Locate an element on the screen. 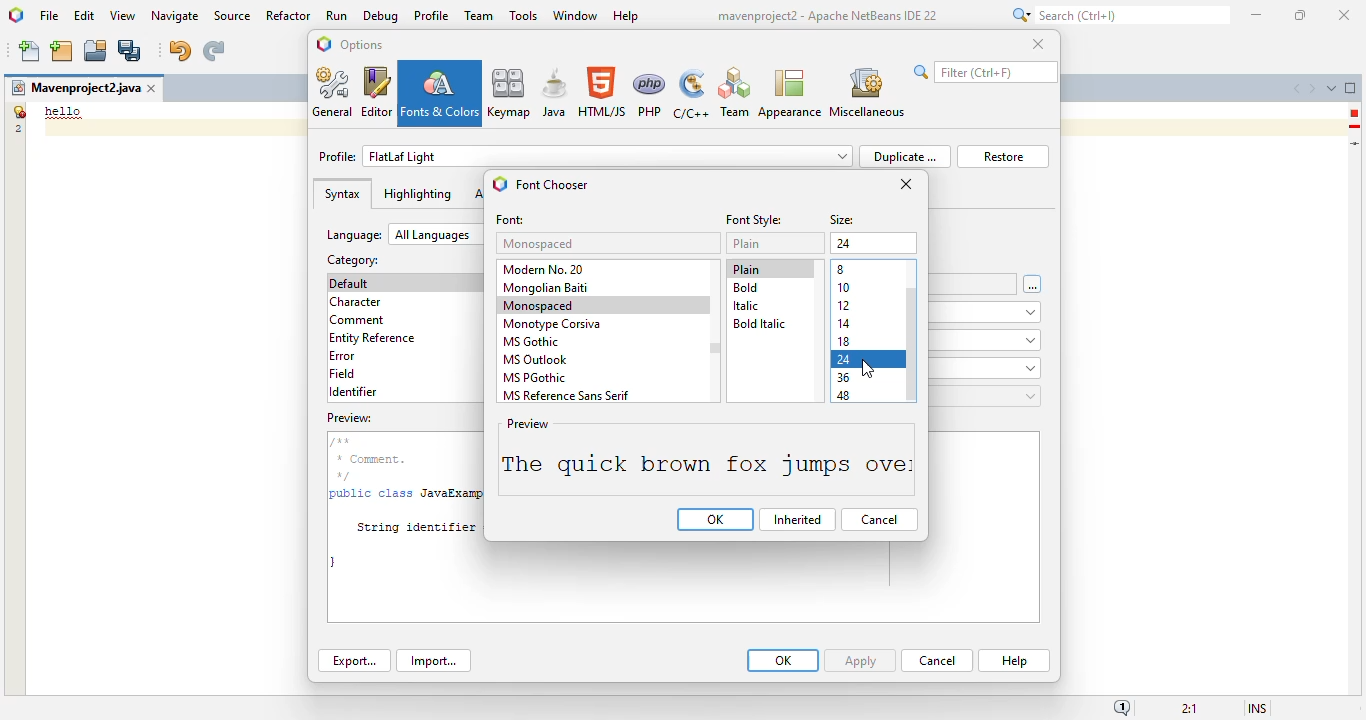  OK is located at coordinates (783, 660).